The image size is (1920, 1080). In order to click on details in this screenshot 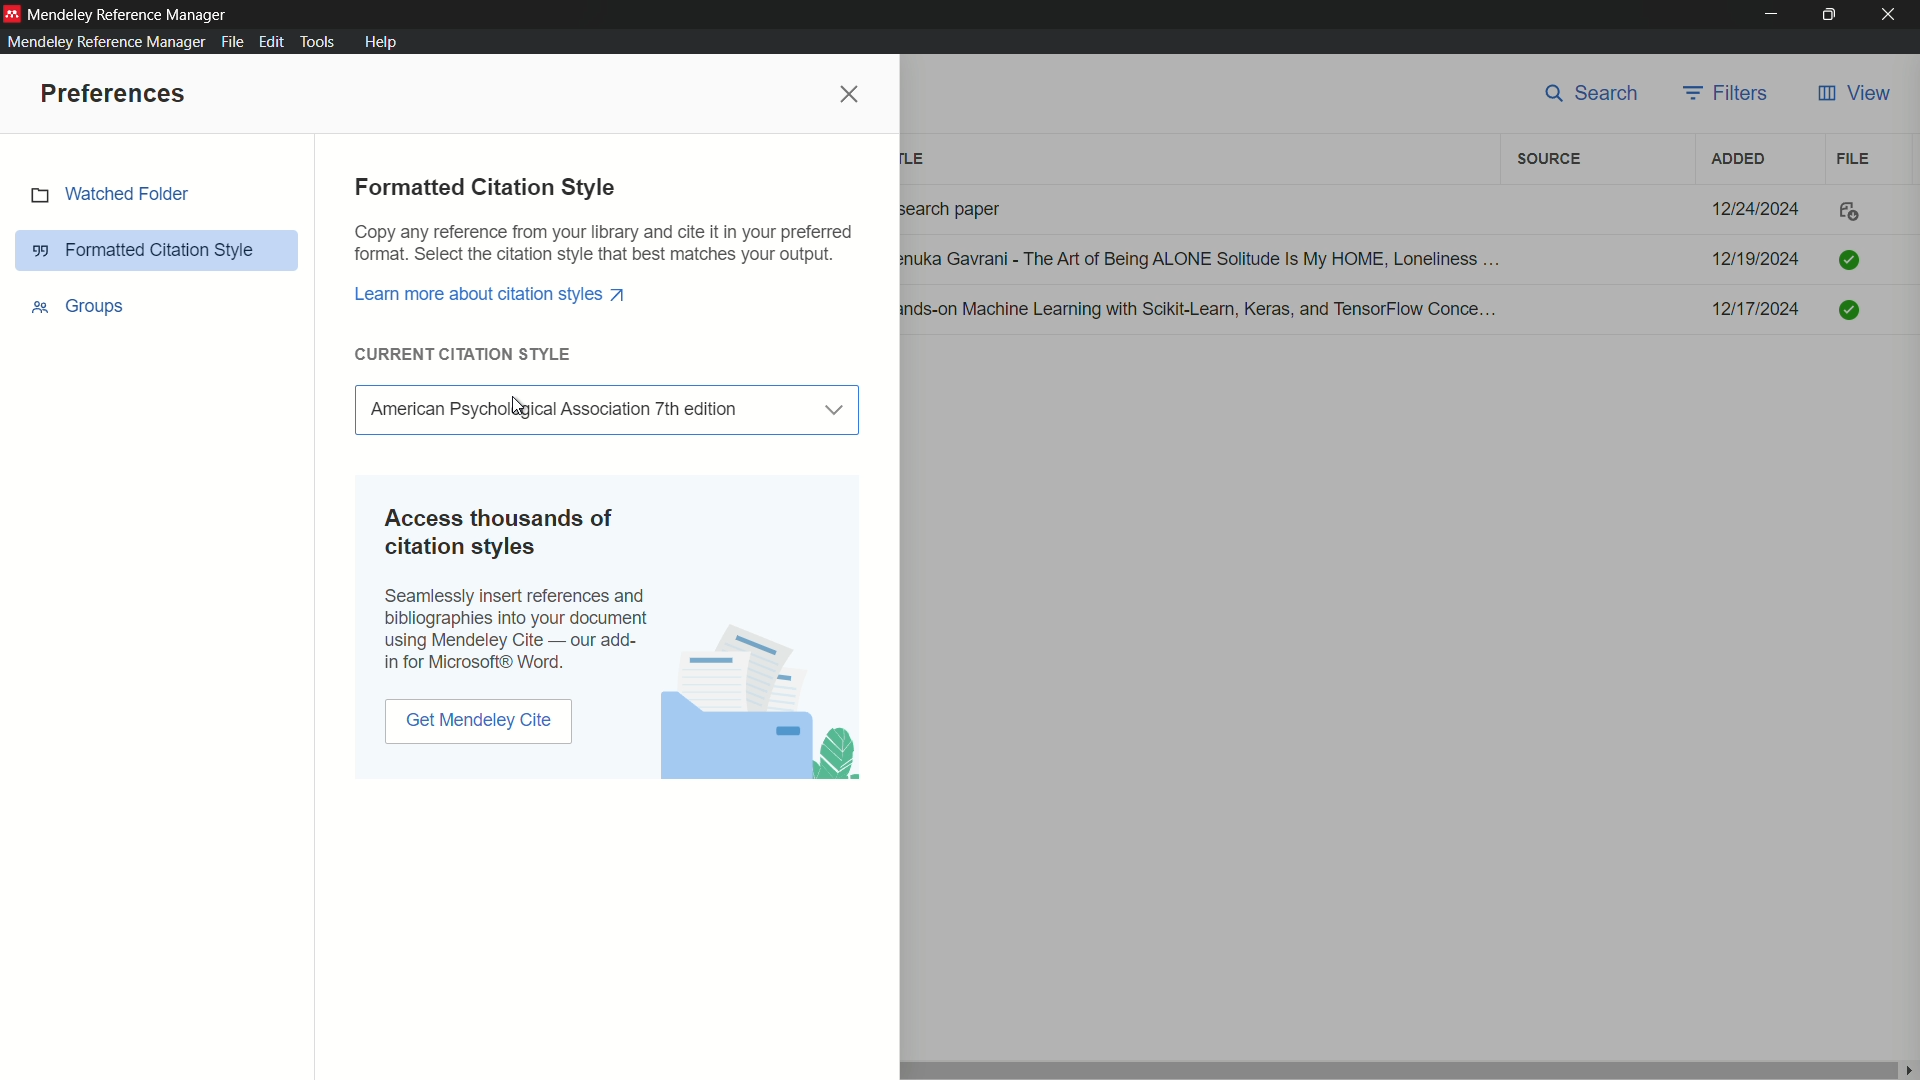, I will do `click(1389, 311)`.